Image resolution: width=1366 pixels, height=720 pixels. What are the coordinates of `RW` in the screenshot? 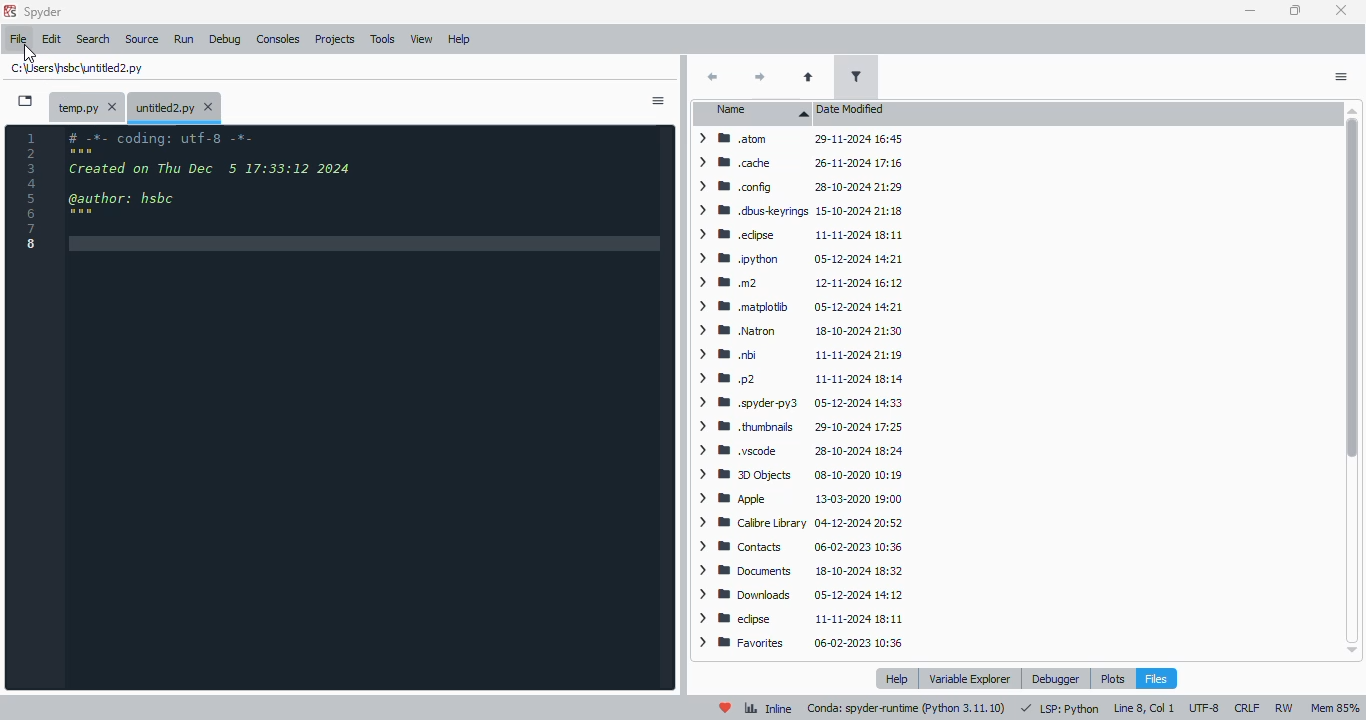 It's located at (1283, 708).